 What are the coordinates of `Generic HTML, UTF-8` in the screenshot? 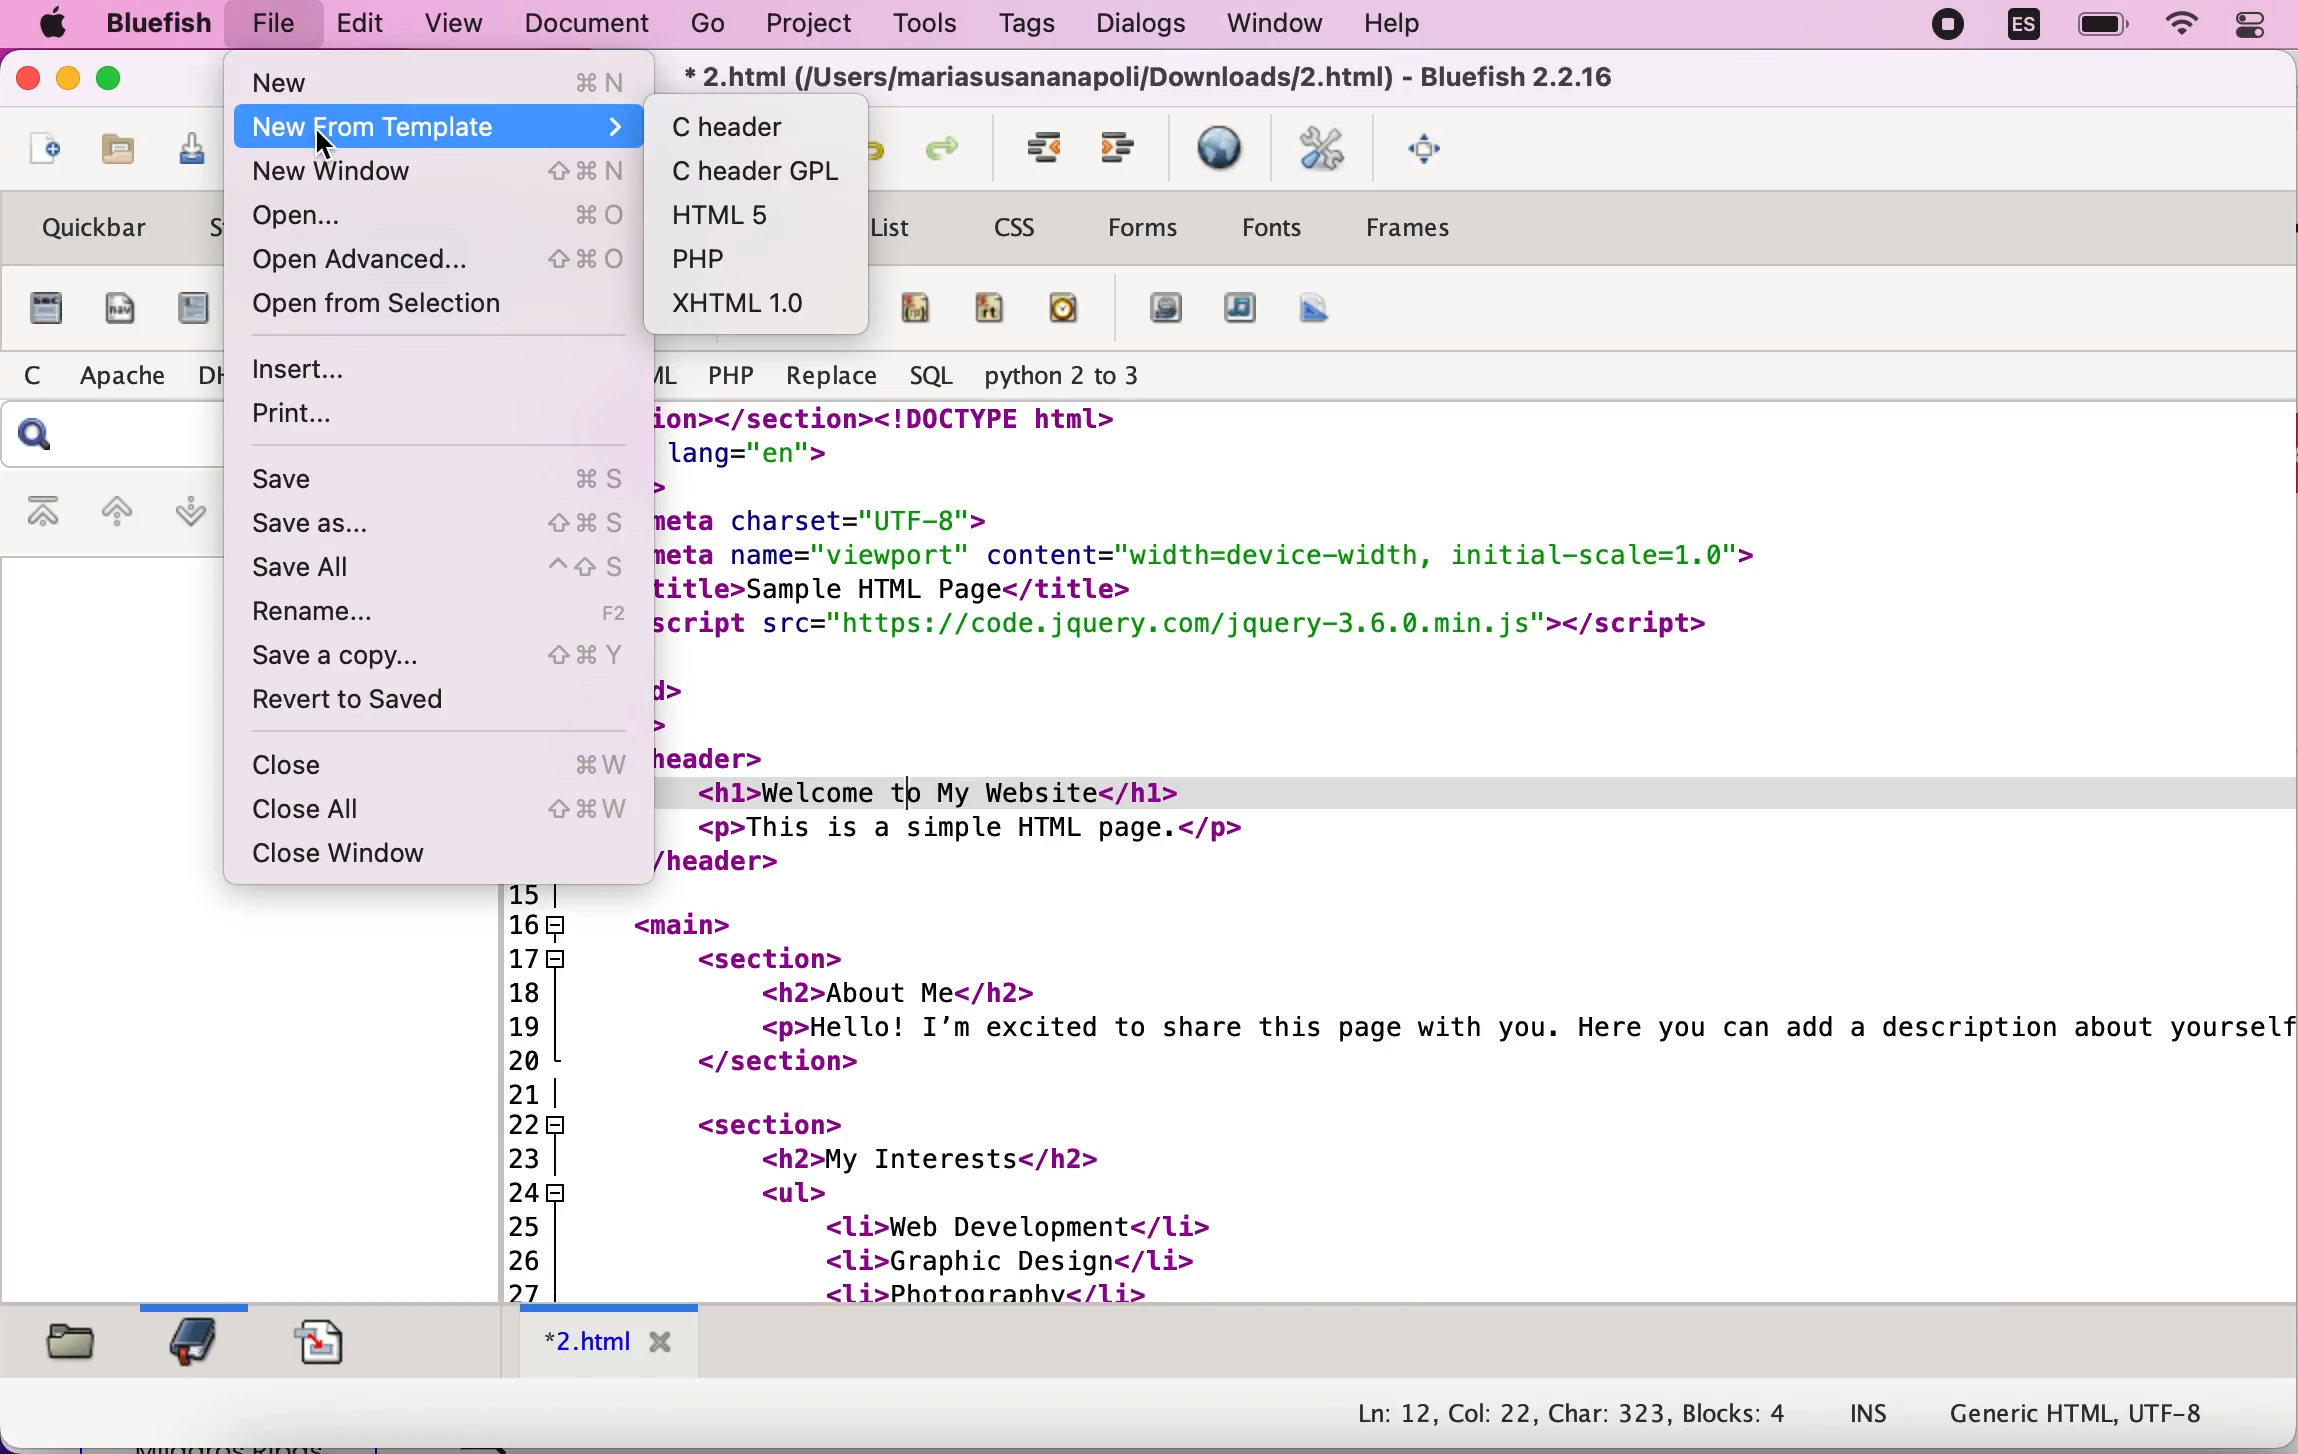 It's located at (2104, 1413).